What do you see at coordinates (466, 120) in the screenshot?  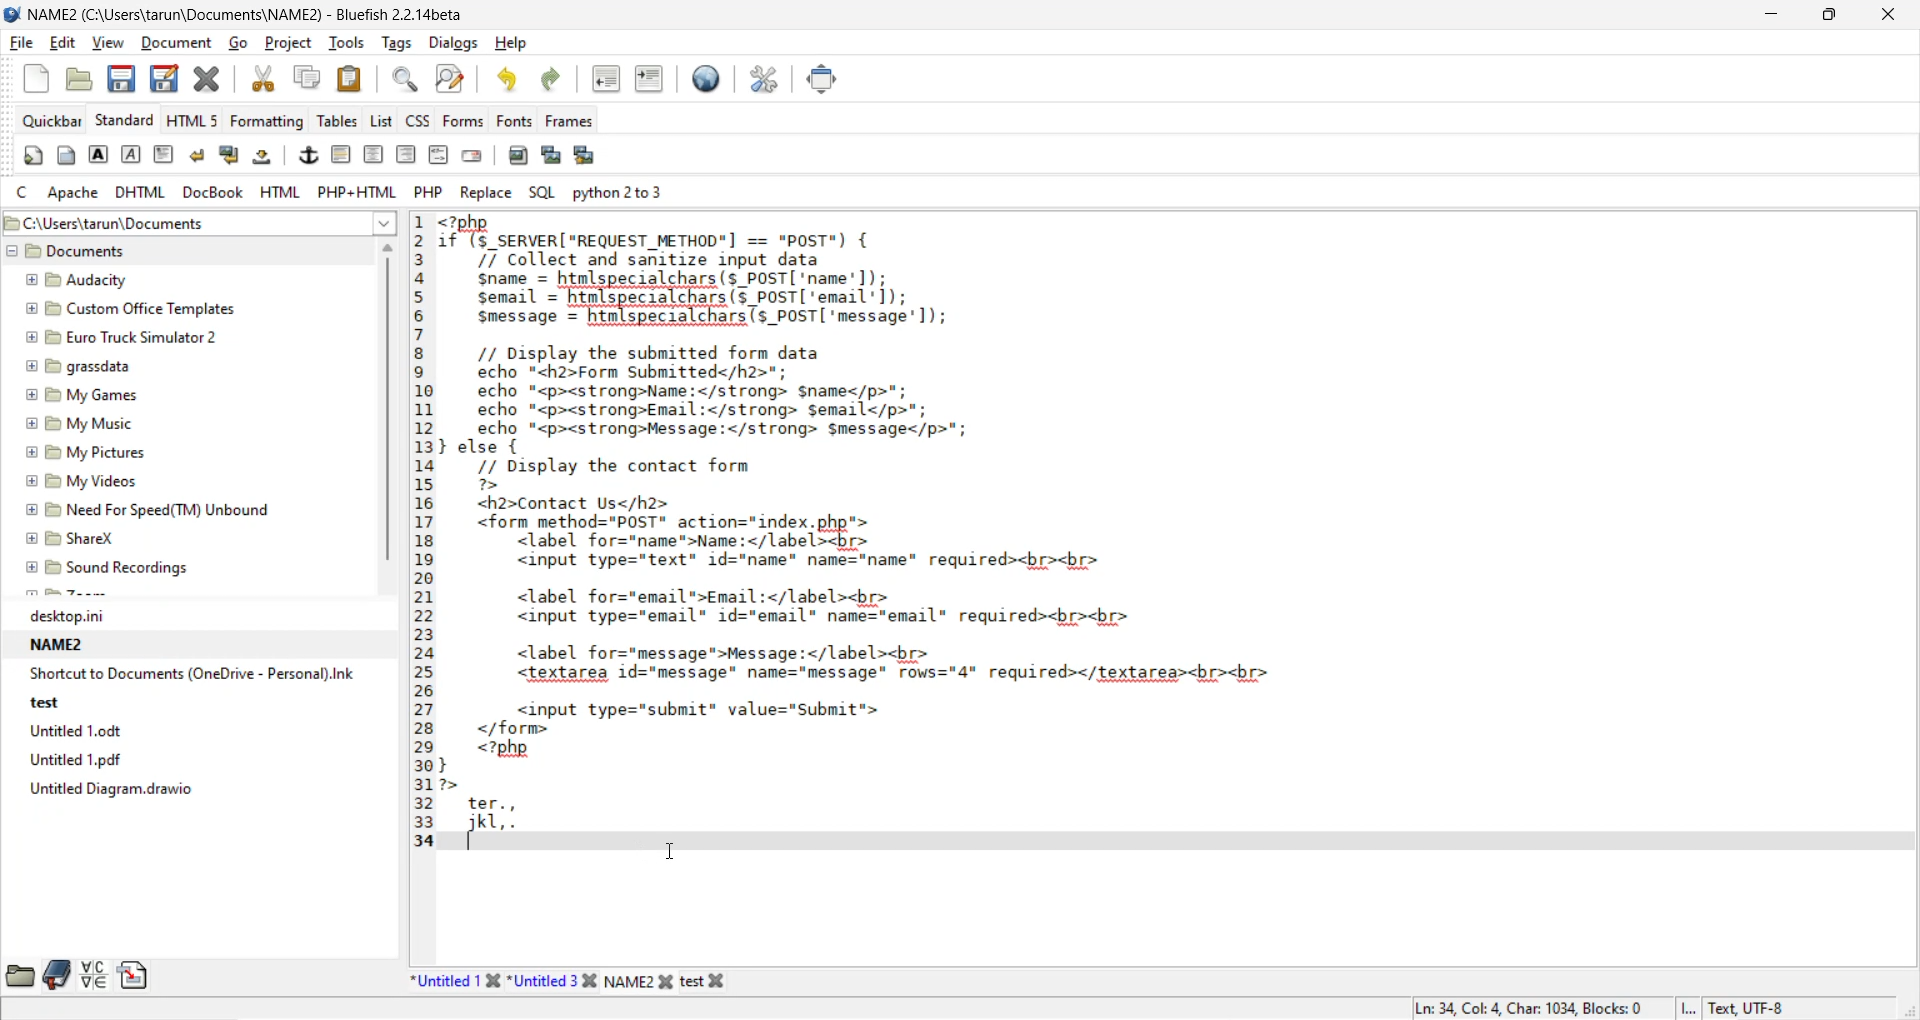 I see `forms` at bounding box center [466, 120].